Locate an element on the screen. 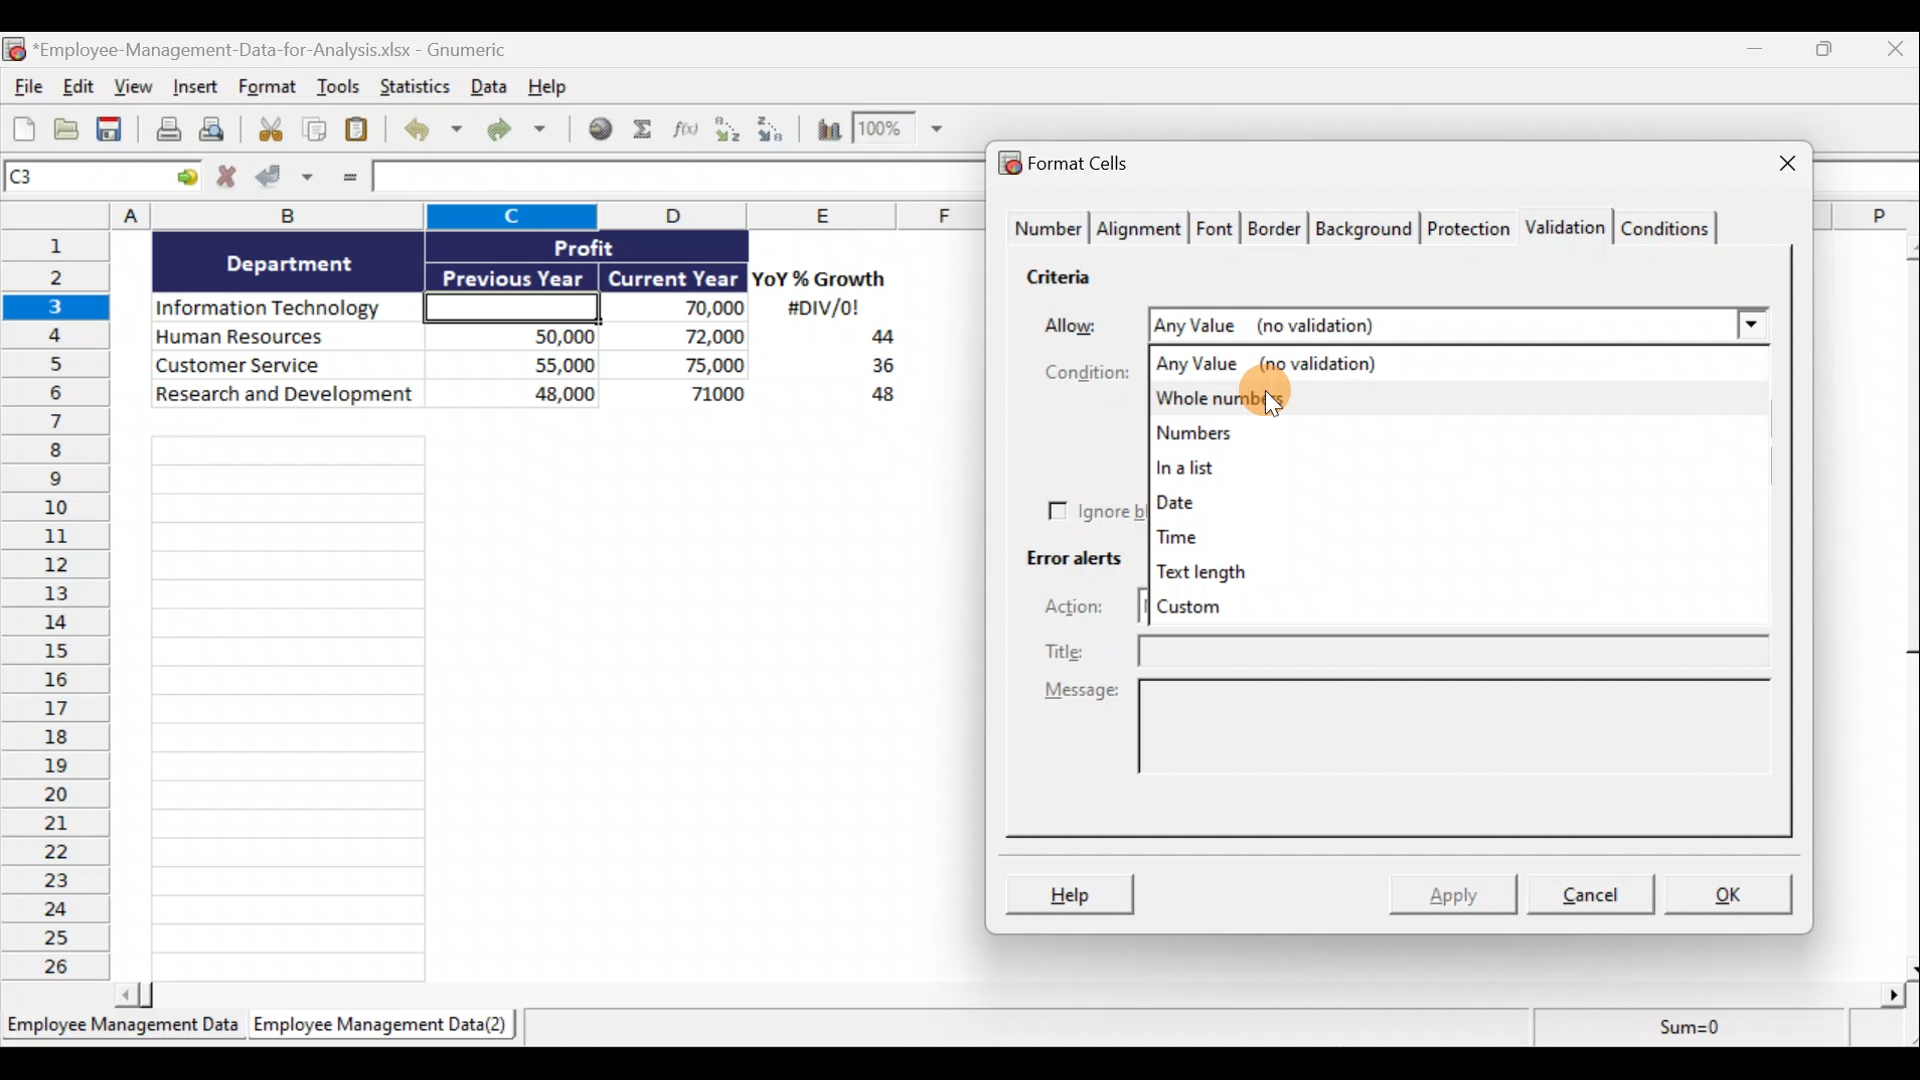 This screenshot has width=1920, height=1080. 36 is located at coordinates (875, 369).